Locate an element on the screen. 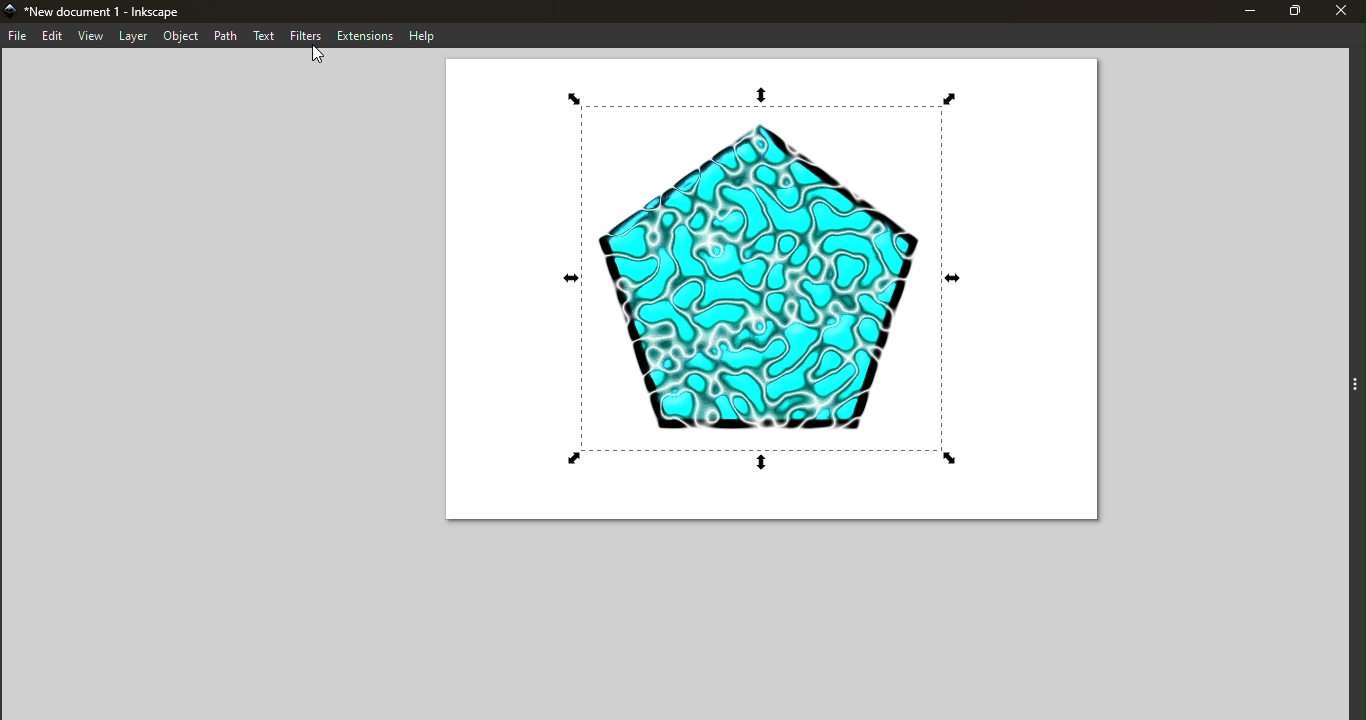 The image size is (1366, 720). View is located at coordinates (91, 38).